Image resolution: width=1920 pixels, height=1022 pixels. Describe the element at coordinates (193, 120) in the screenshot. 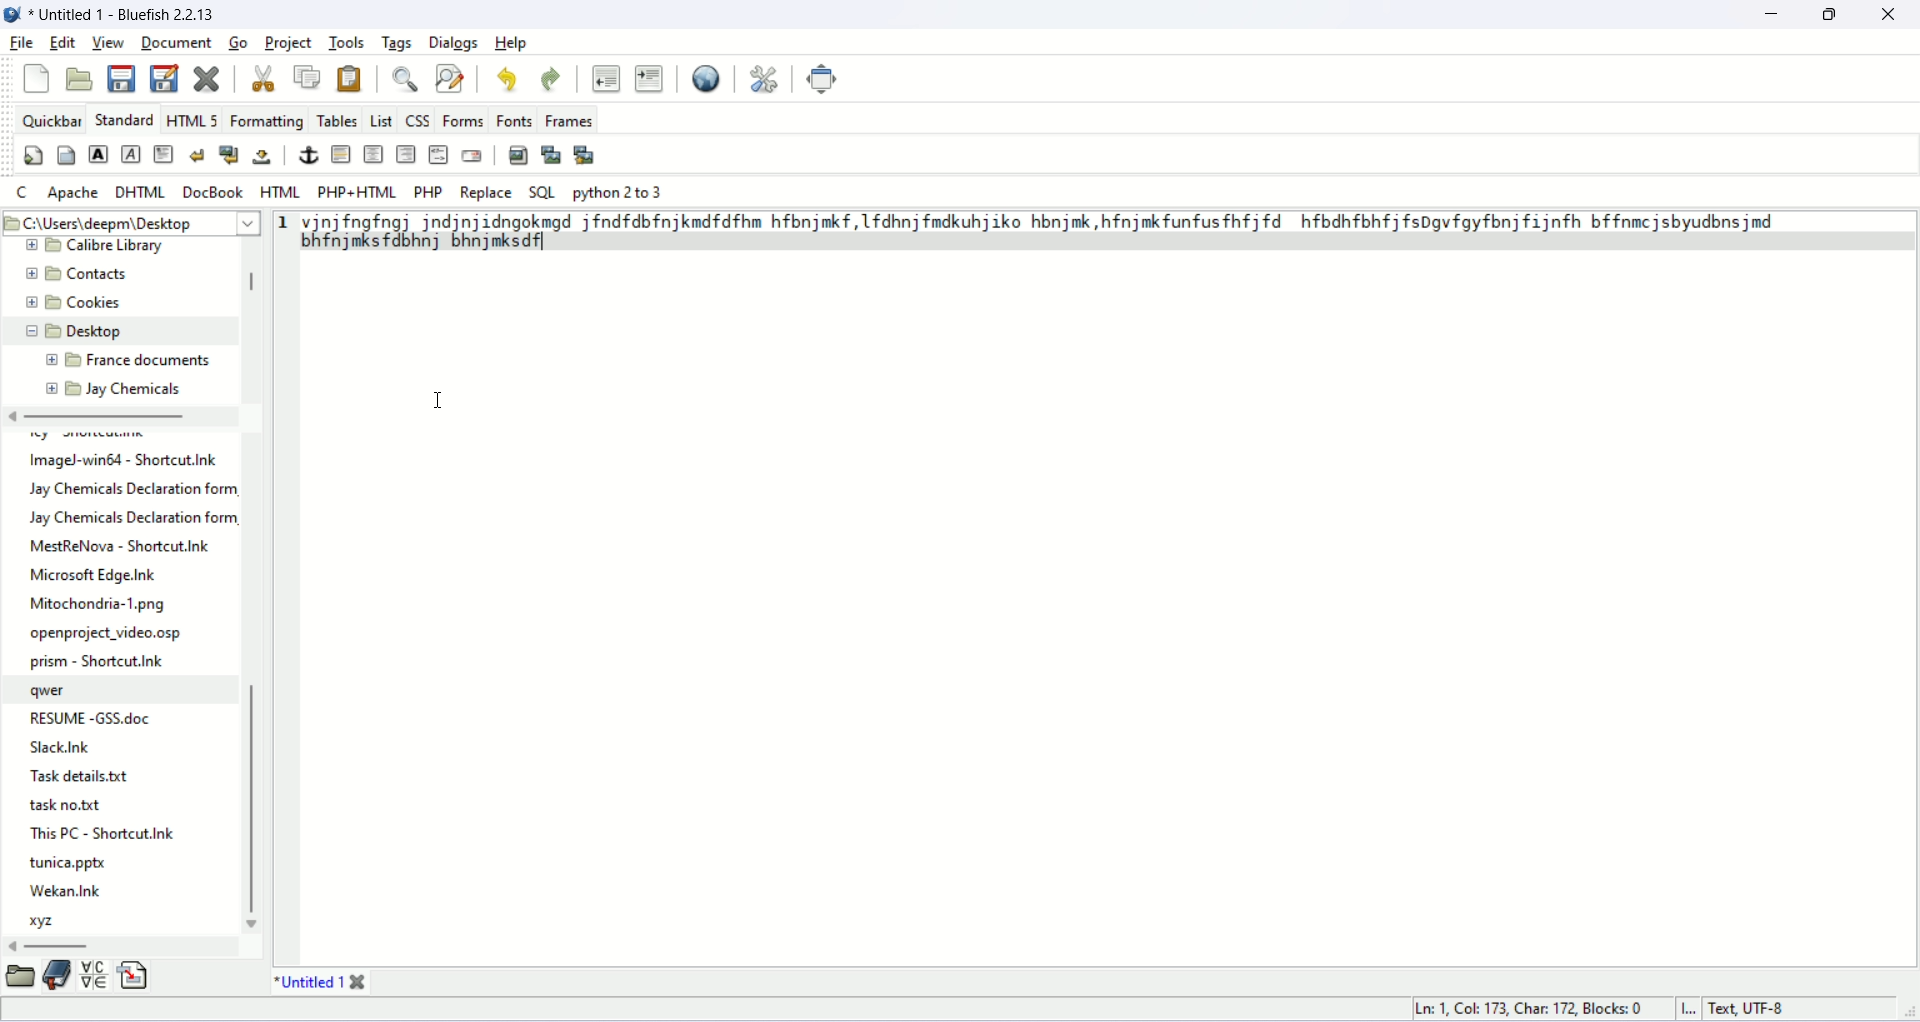

I see `HTML 5` at that location.